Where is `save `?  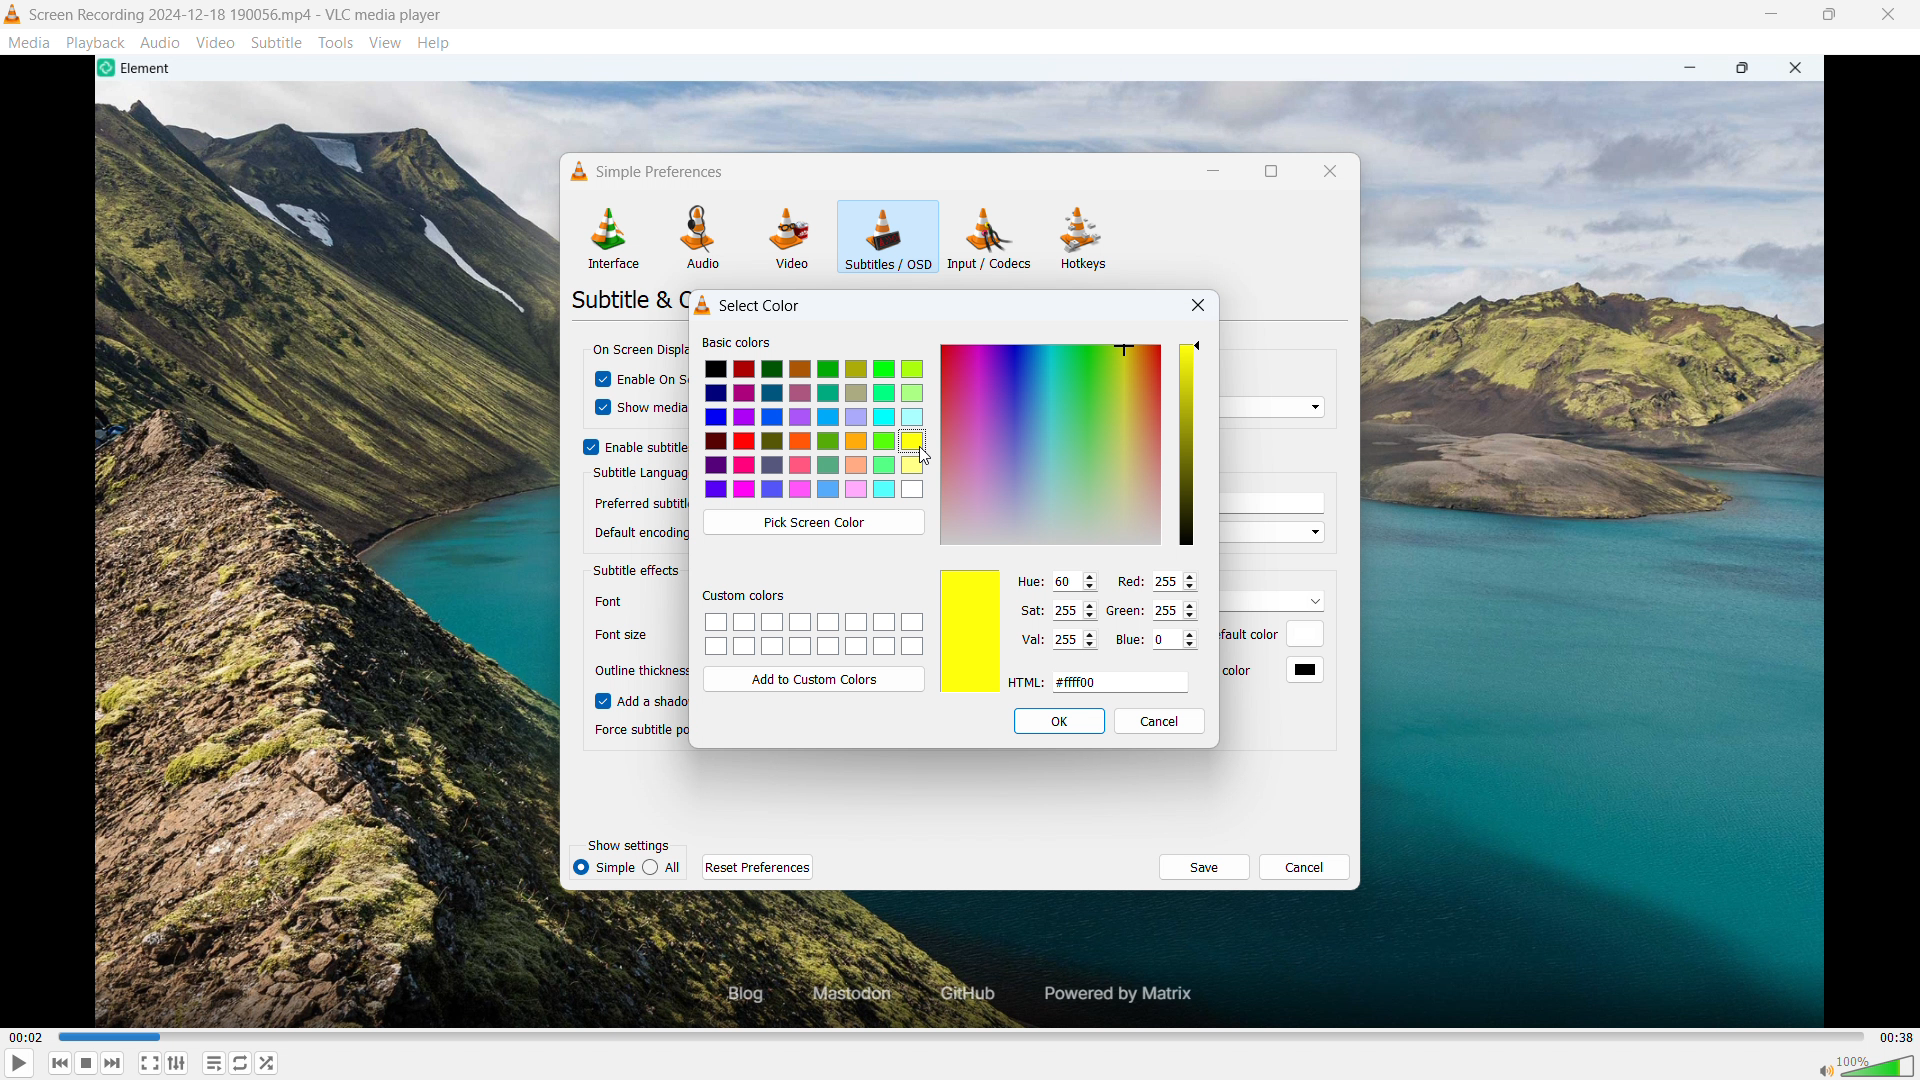
save  is located at coordinates (1203, 867).